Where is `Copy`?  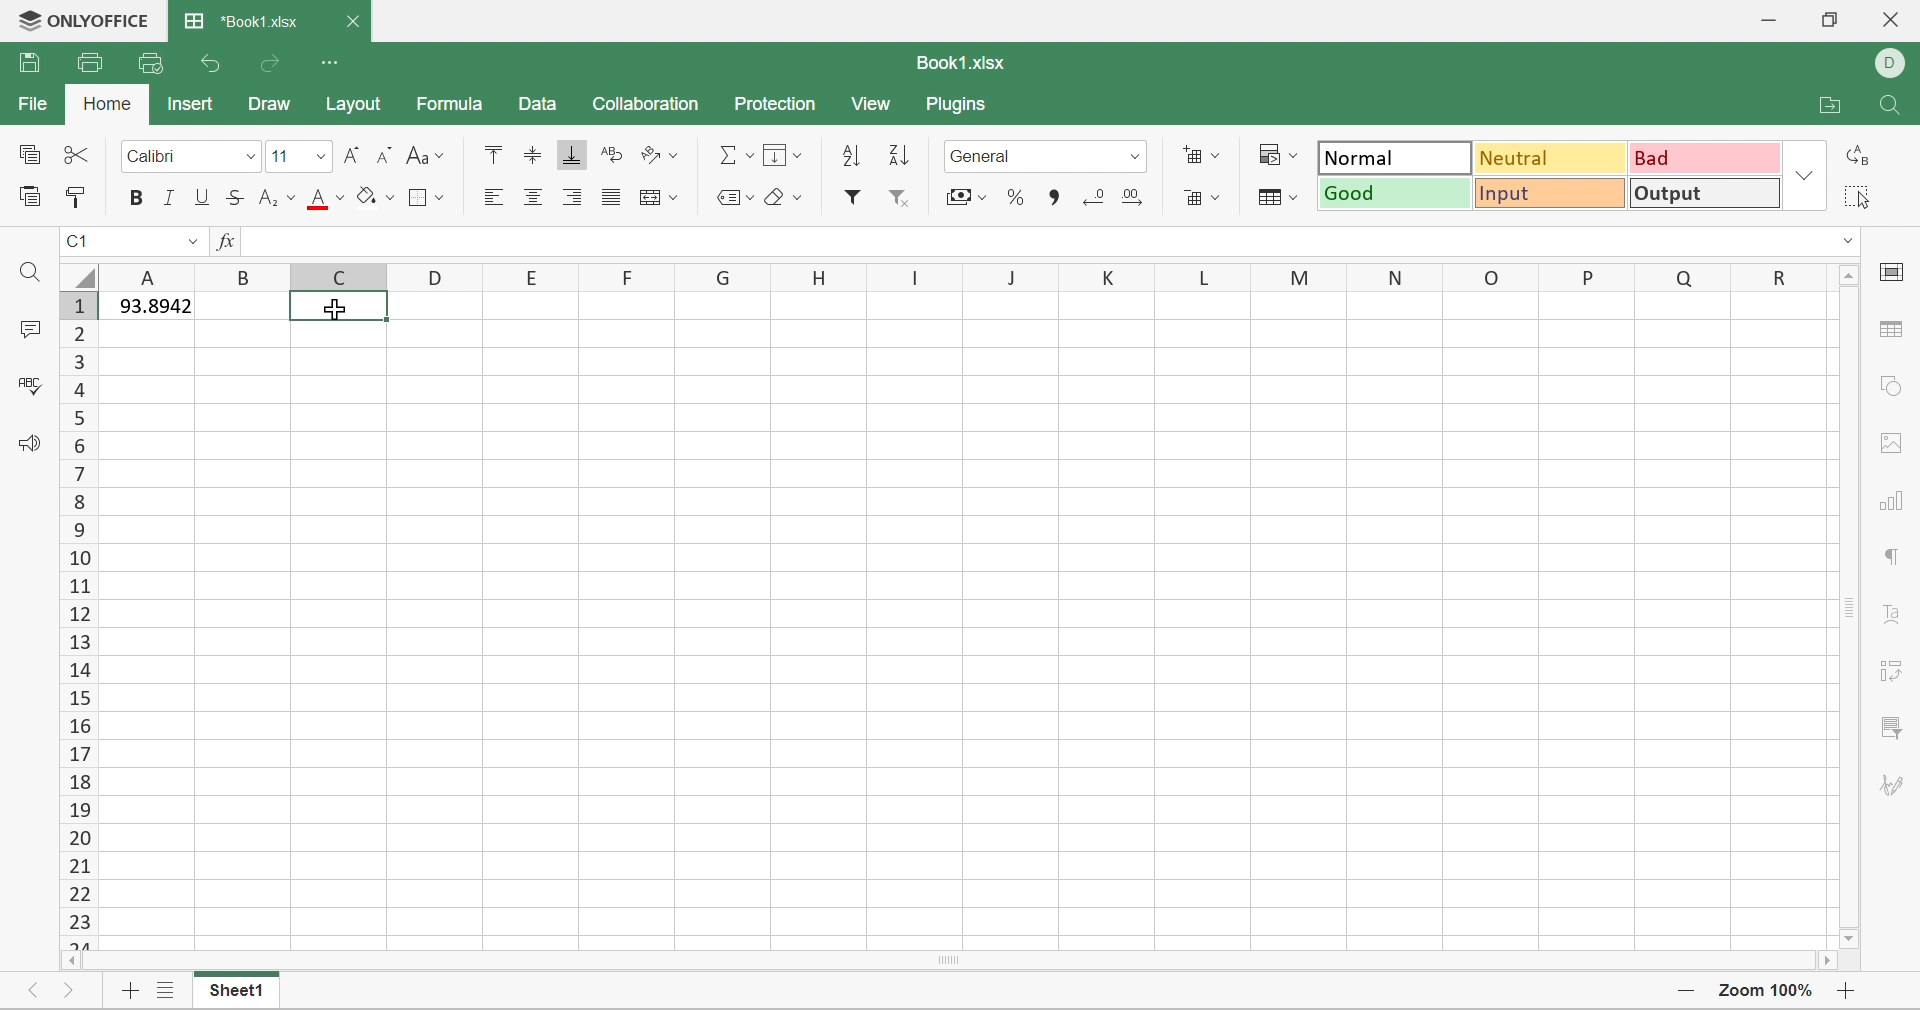 Copy is located at coordinates (27, 152).